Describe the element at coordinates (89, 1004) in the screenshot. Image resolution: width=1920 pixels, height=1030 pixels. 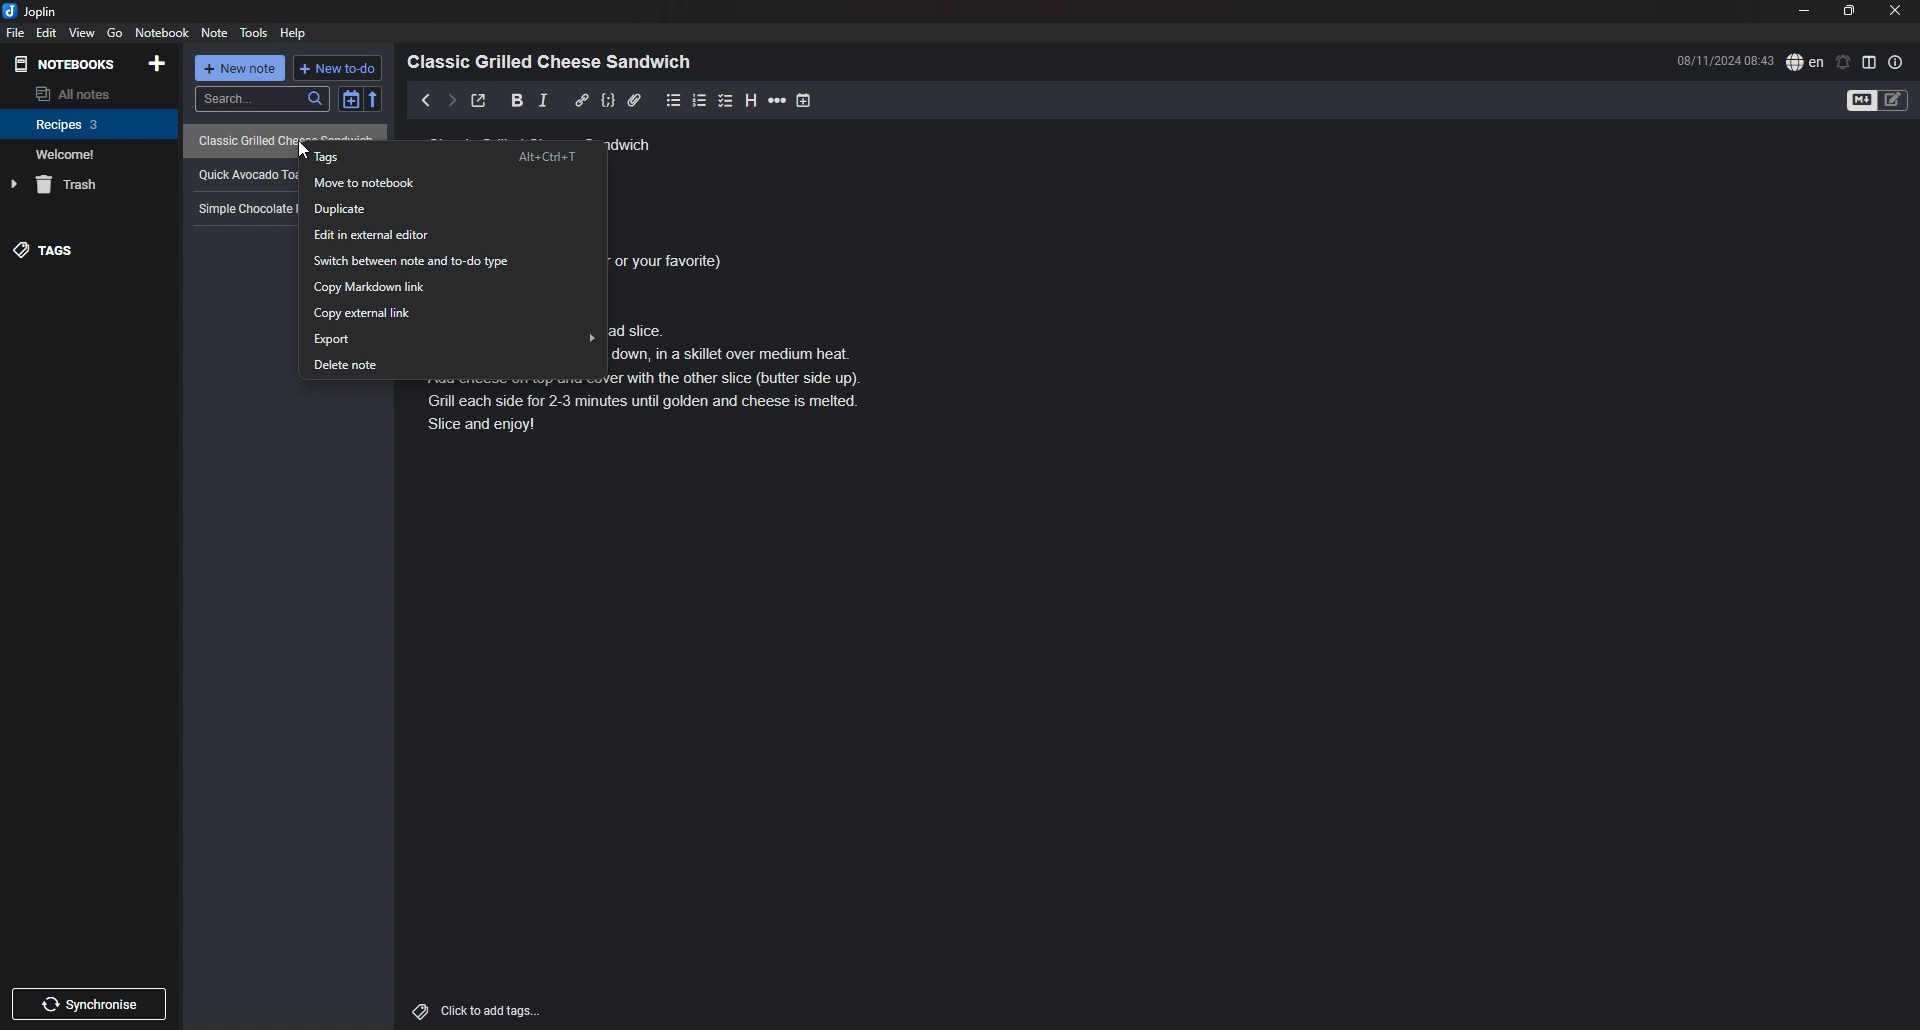
I see `sync` at that location.